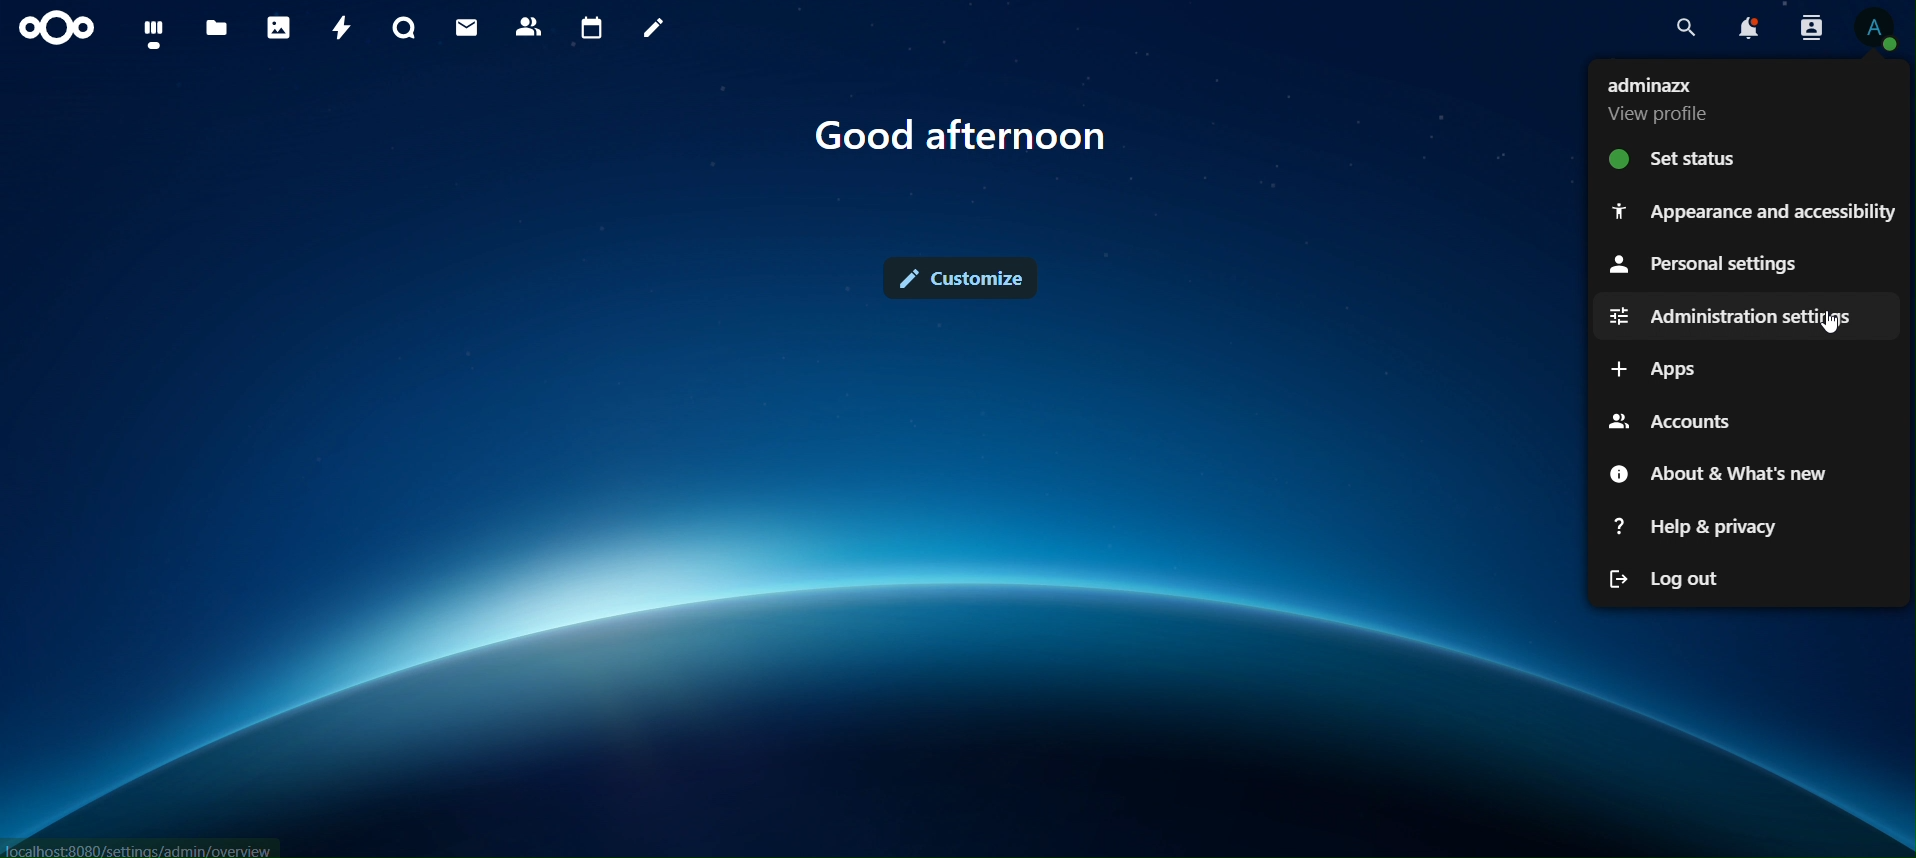  Describe the element at coordinates (950, 276) in the screenshot. I see `customize` at that location.